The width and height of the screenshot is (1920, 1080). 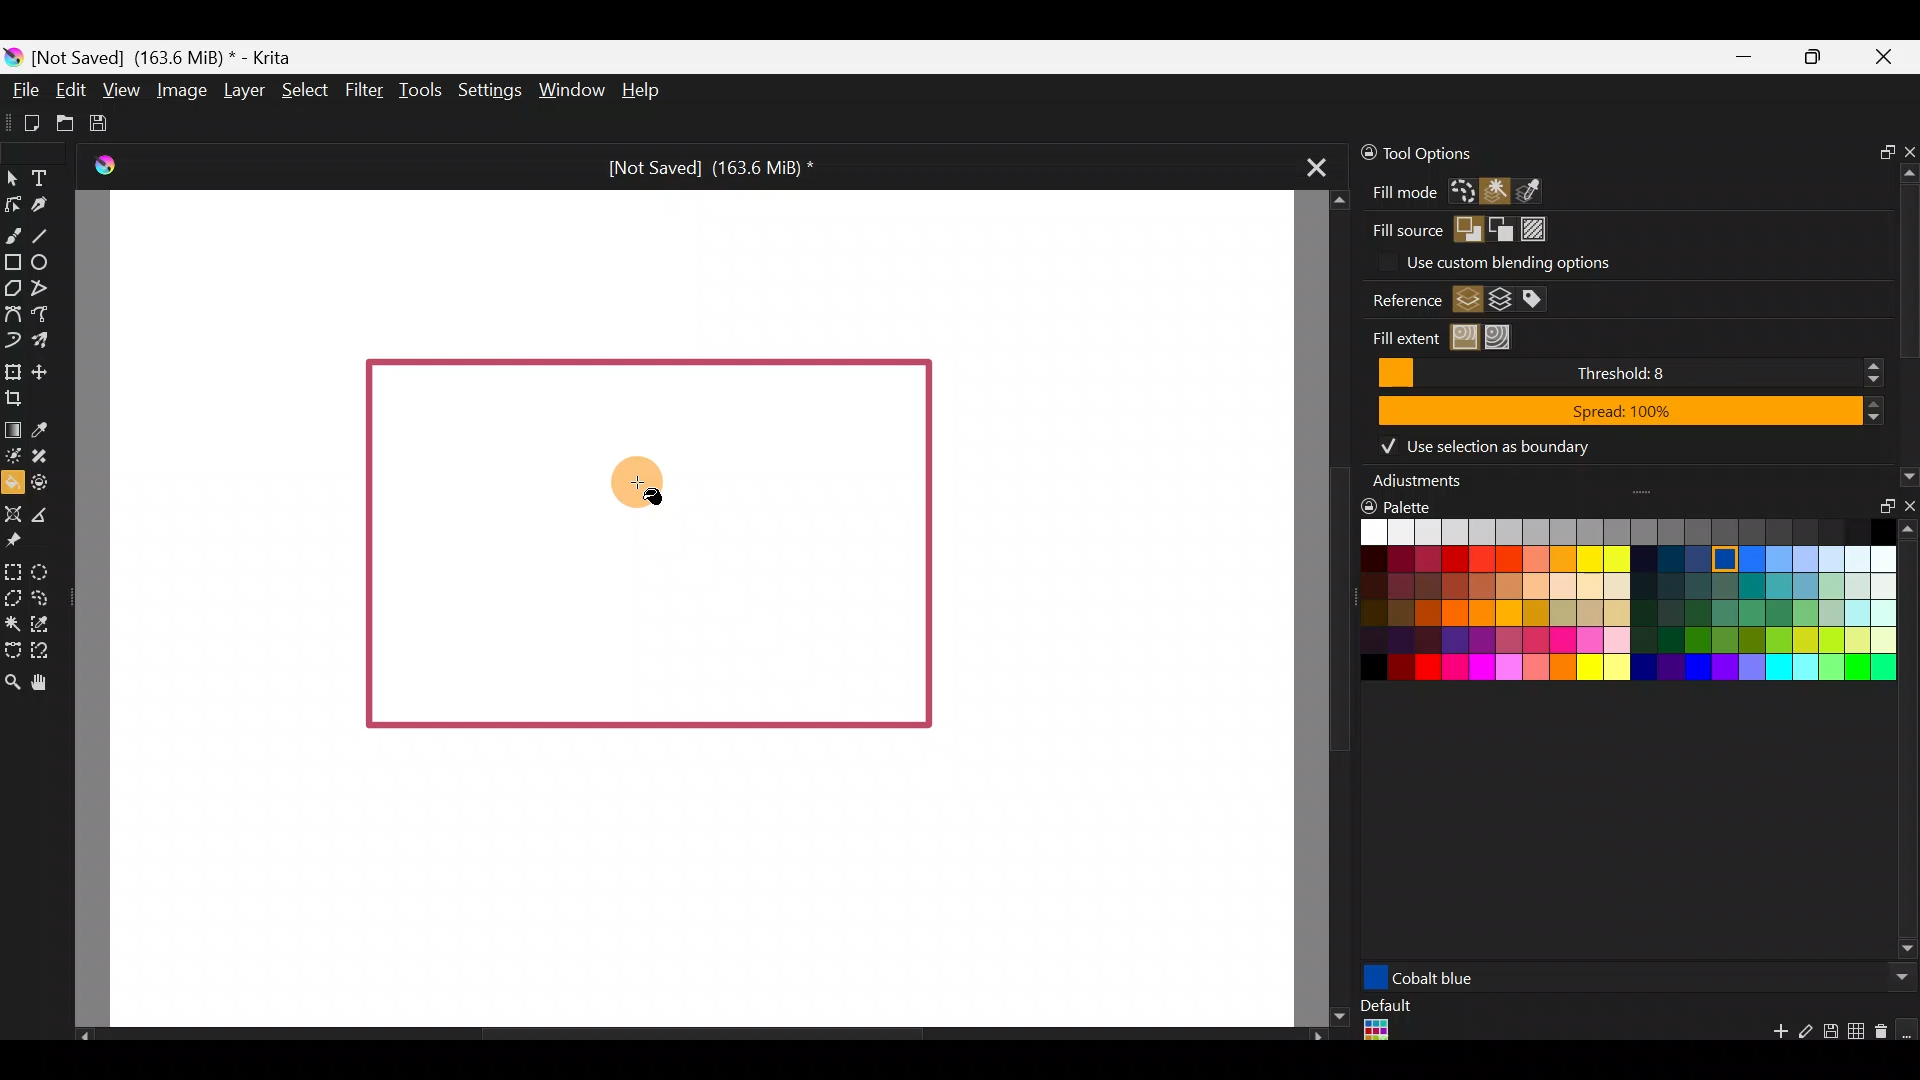 What do you see at coordinates (1624, 373) in the screenshot?
I see `Threshold` at bounding box center [1624, 373].